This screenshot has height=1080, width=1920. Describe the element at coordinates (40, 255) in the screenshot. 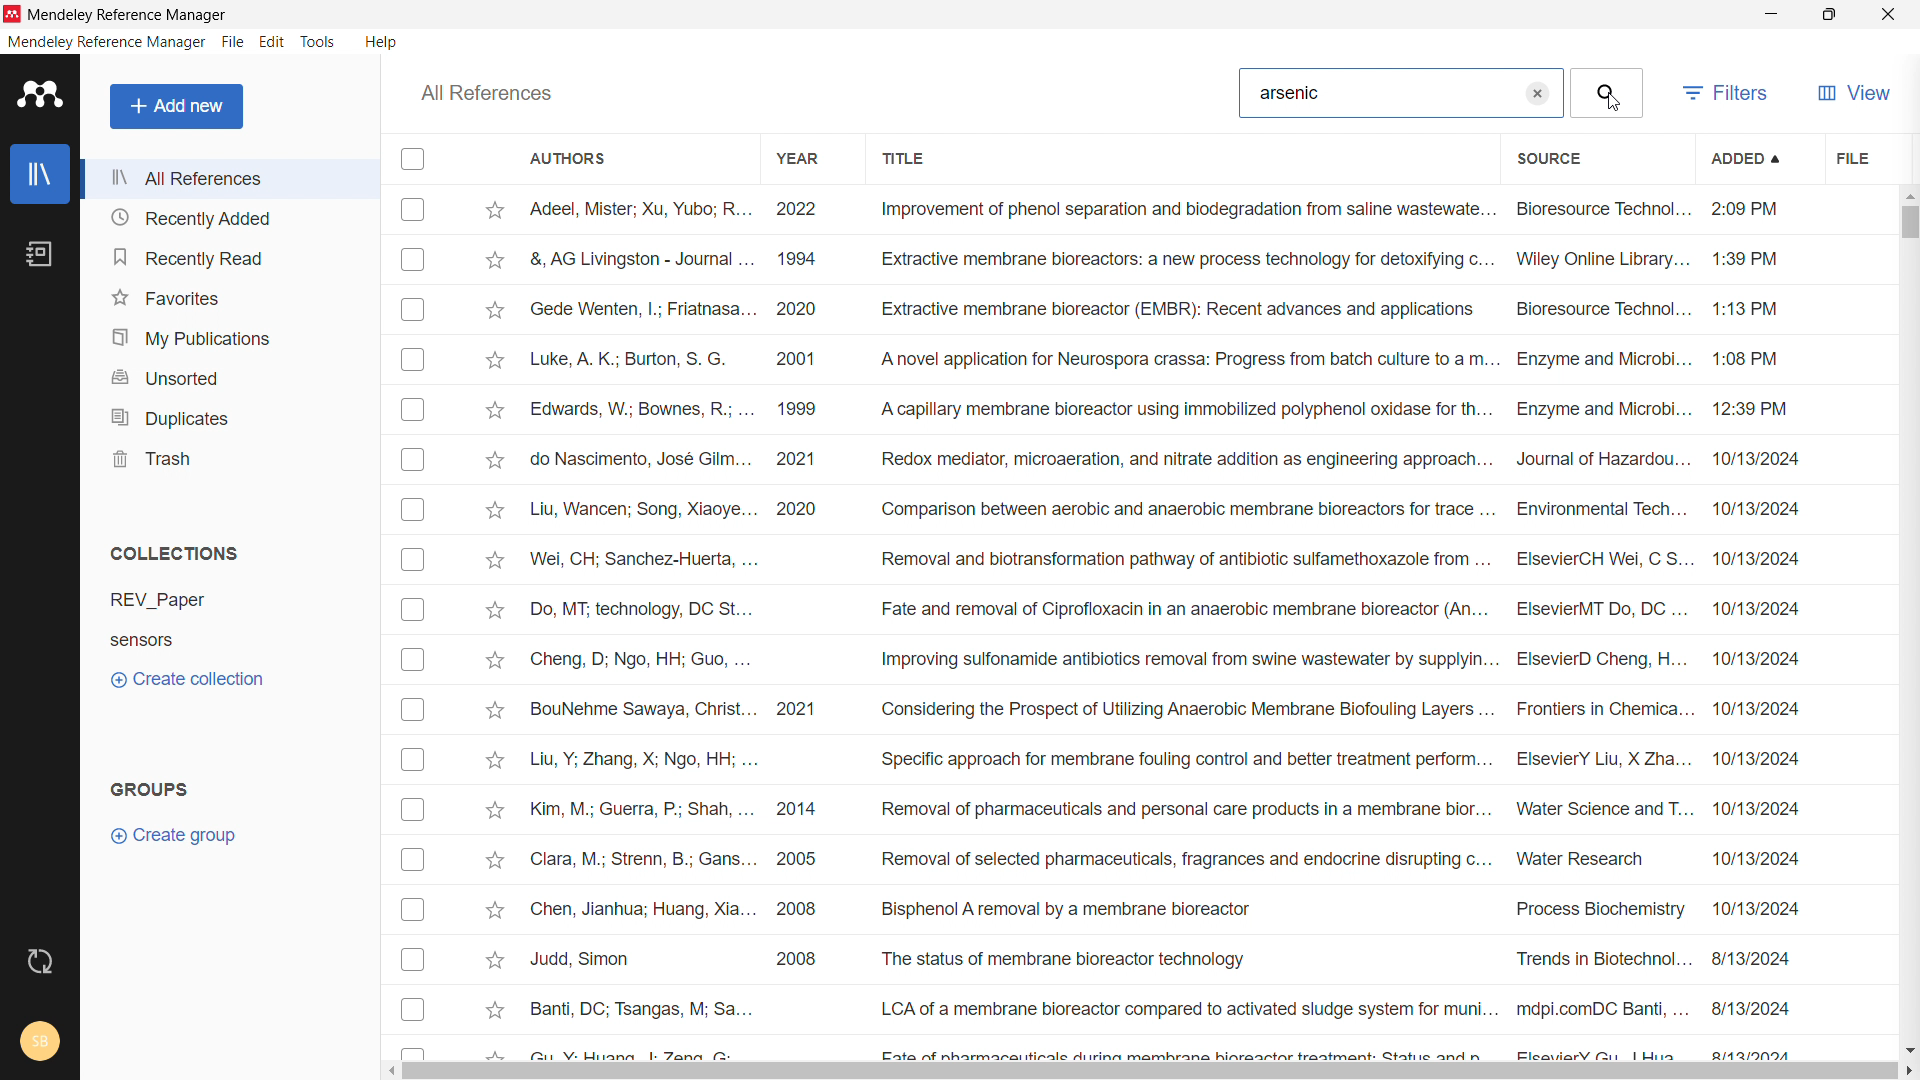

I see `notebook` at that location.